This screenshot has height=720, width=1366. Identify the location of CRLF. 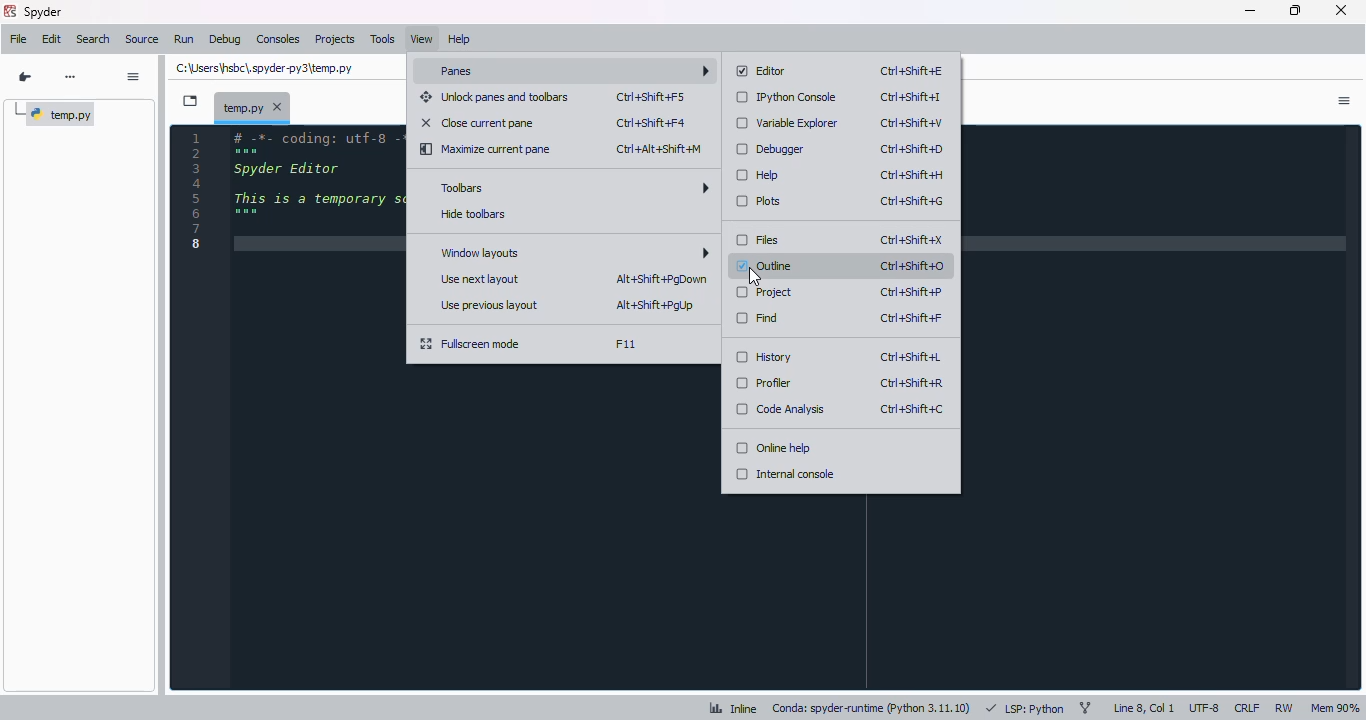
(1247, 708).